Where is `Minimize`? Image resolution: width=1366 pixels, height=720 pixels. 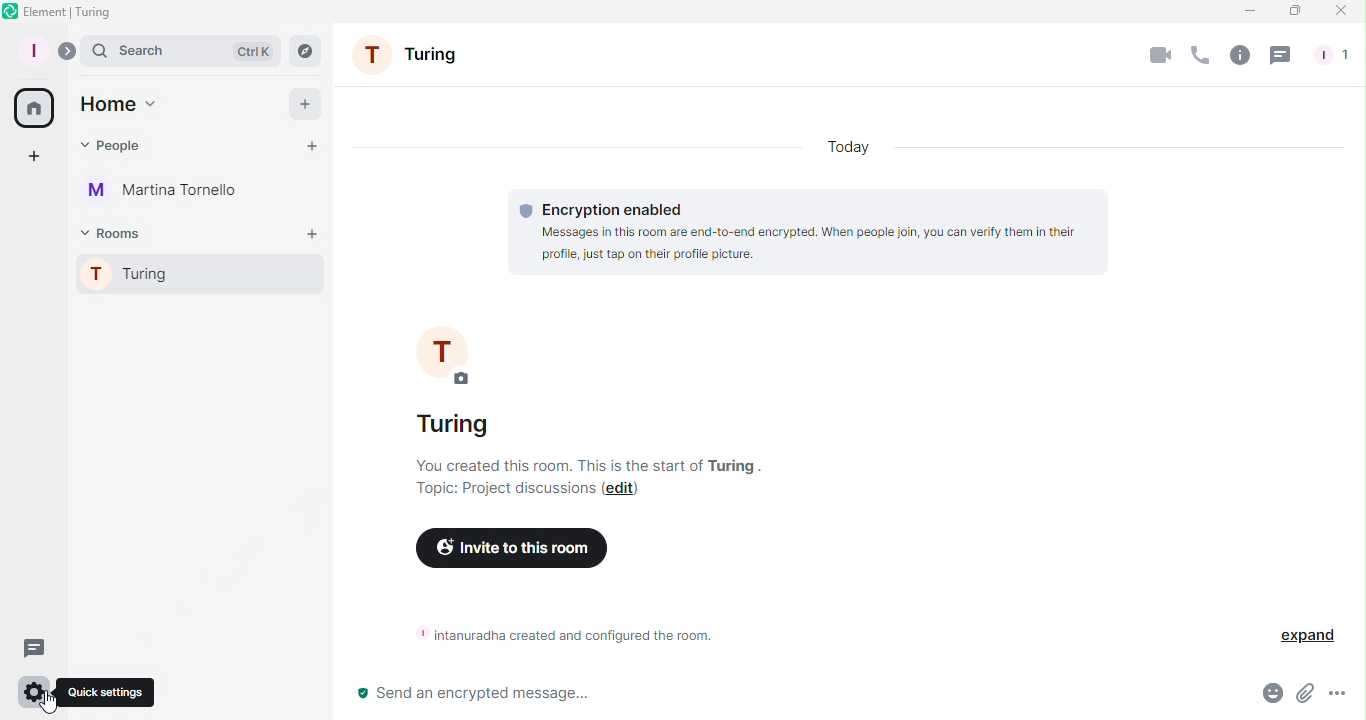 Minimize is located at coordinates (1246, 12).